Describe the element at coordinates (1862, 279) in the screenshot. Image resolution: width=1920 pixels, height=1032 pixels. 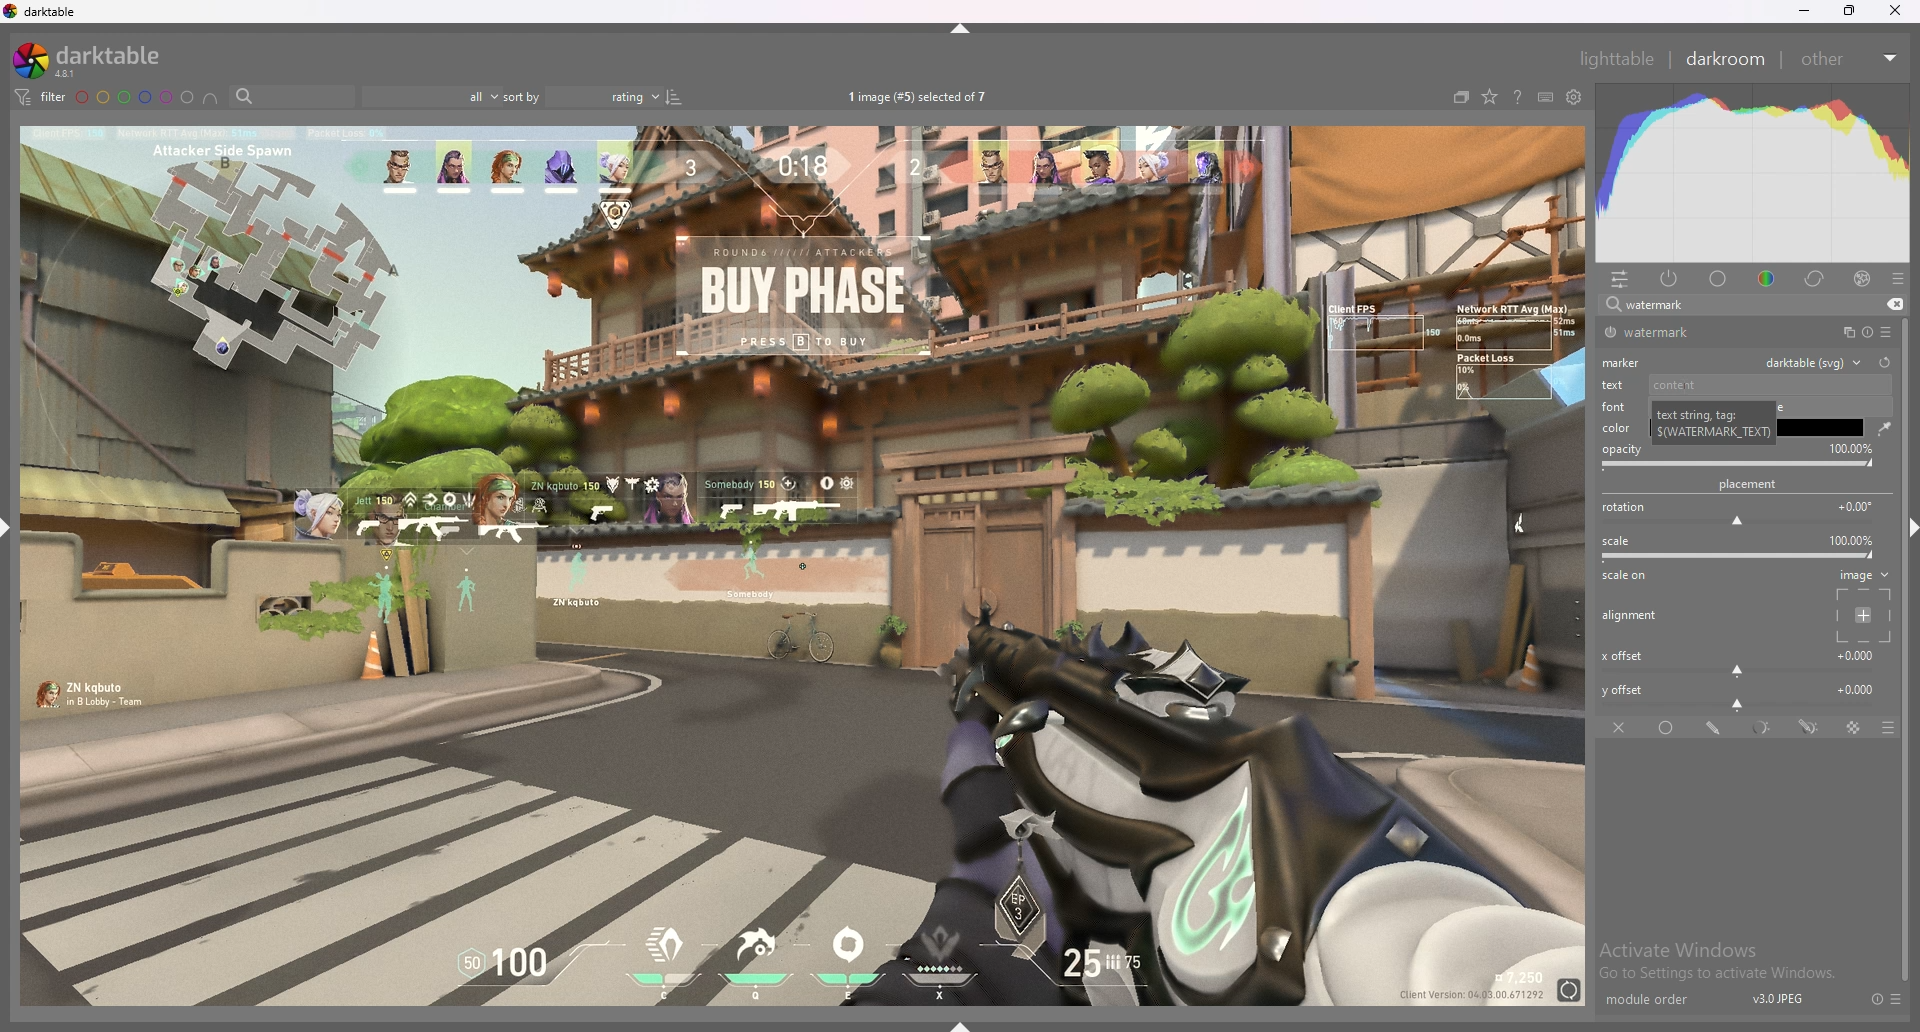
I see `effect` at that location.